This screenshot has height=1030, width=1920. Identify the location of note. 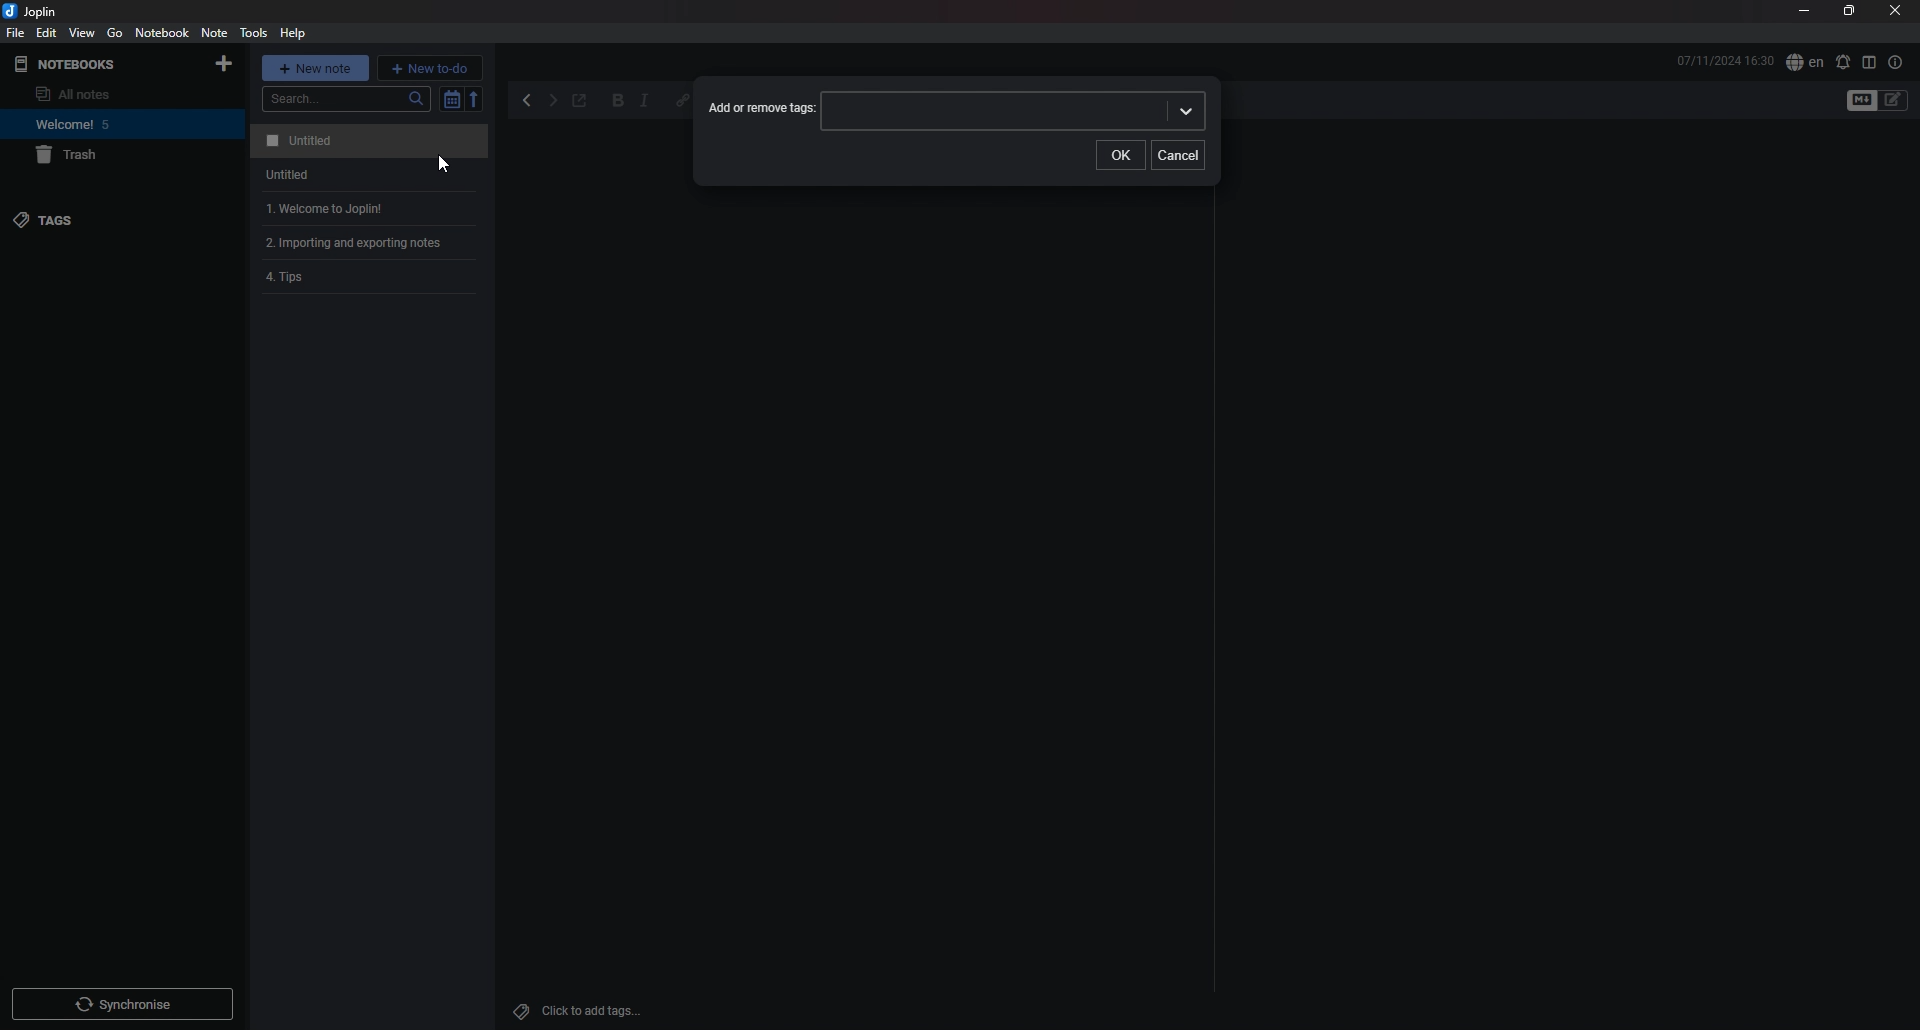
(366, 141).